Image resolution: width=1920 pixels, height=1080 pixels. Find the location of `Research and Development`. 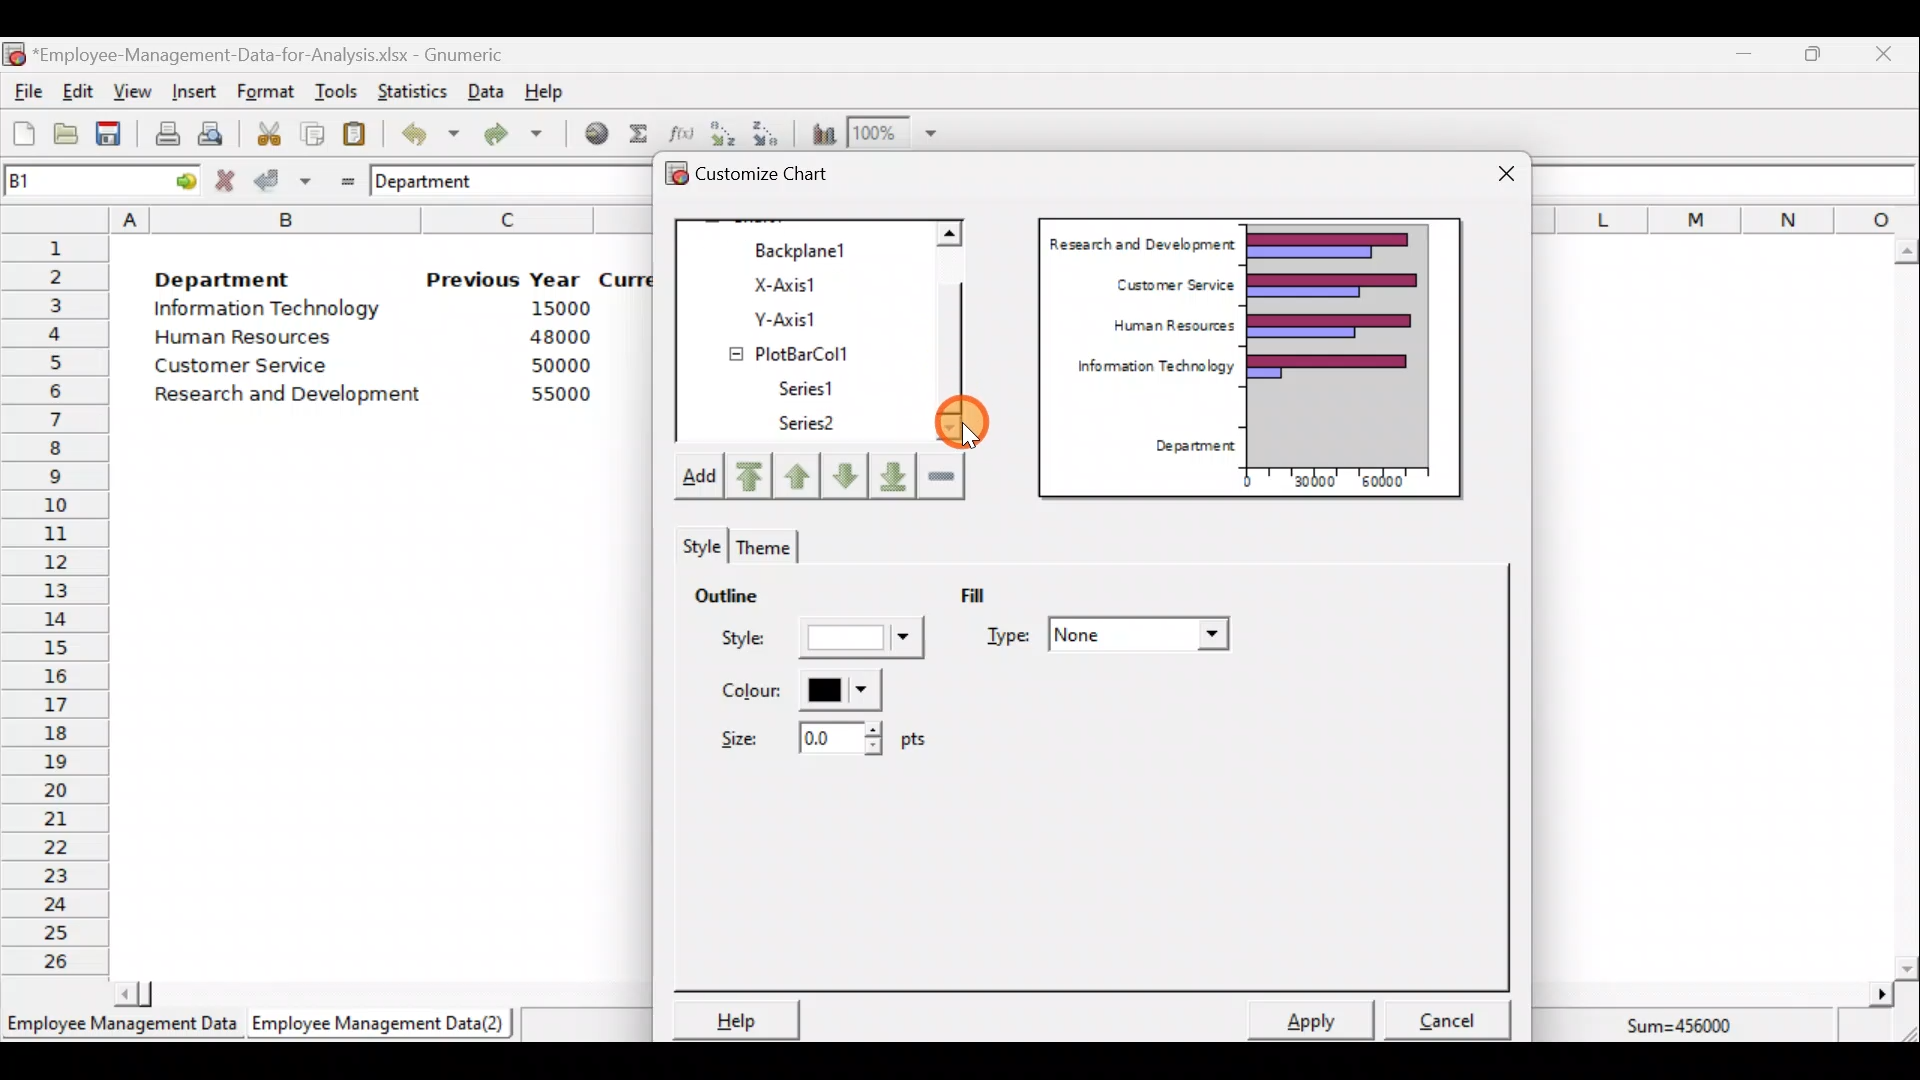

Research and Development is located at coordinates (1141, 241).